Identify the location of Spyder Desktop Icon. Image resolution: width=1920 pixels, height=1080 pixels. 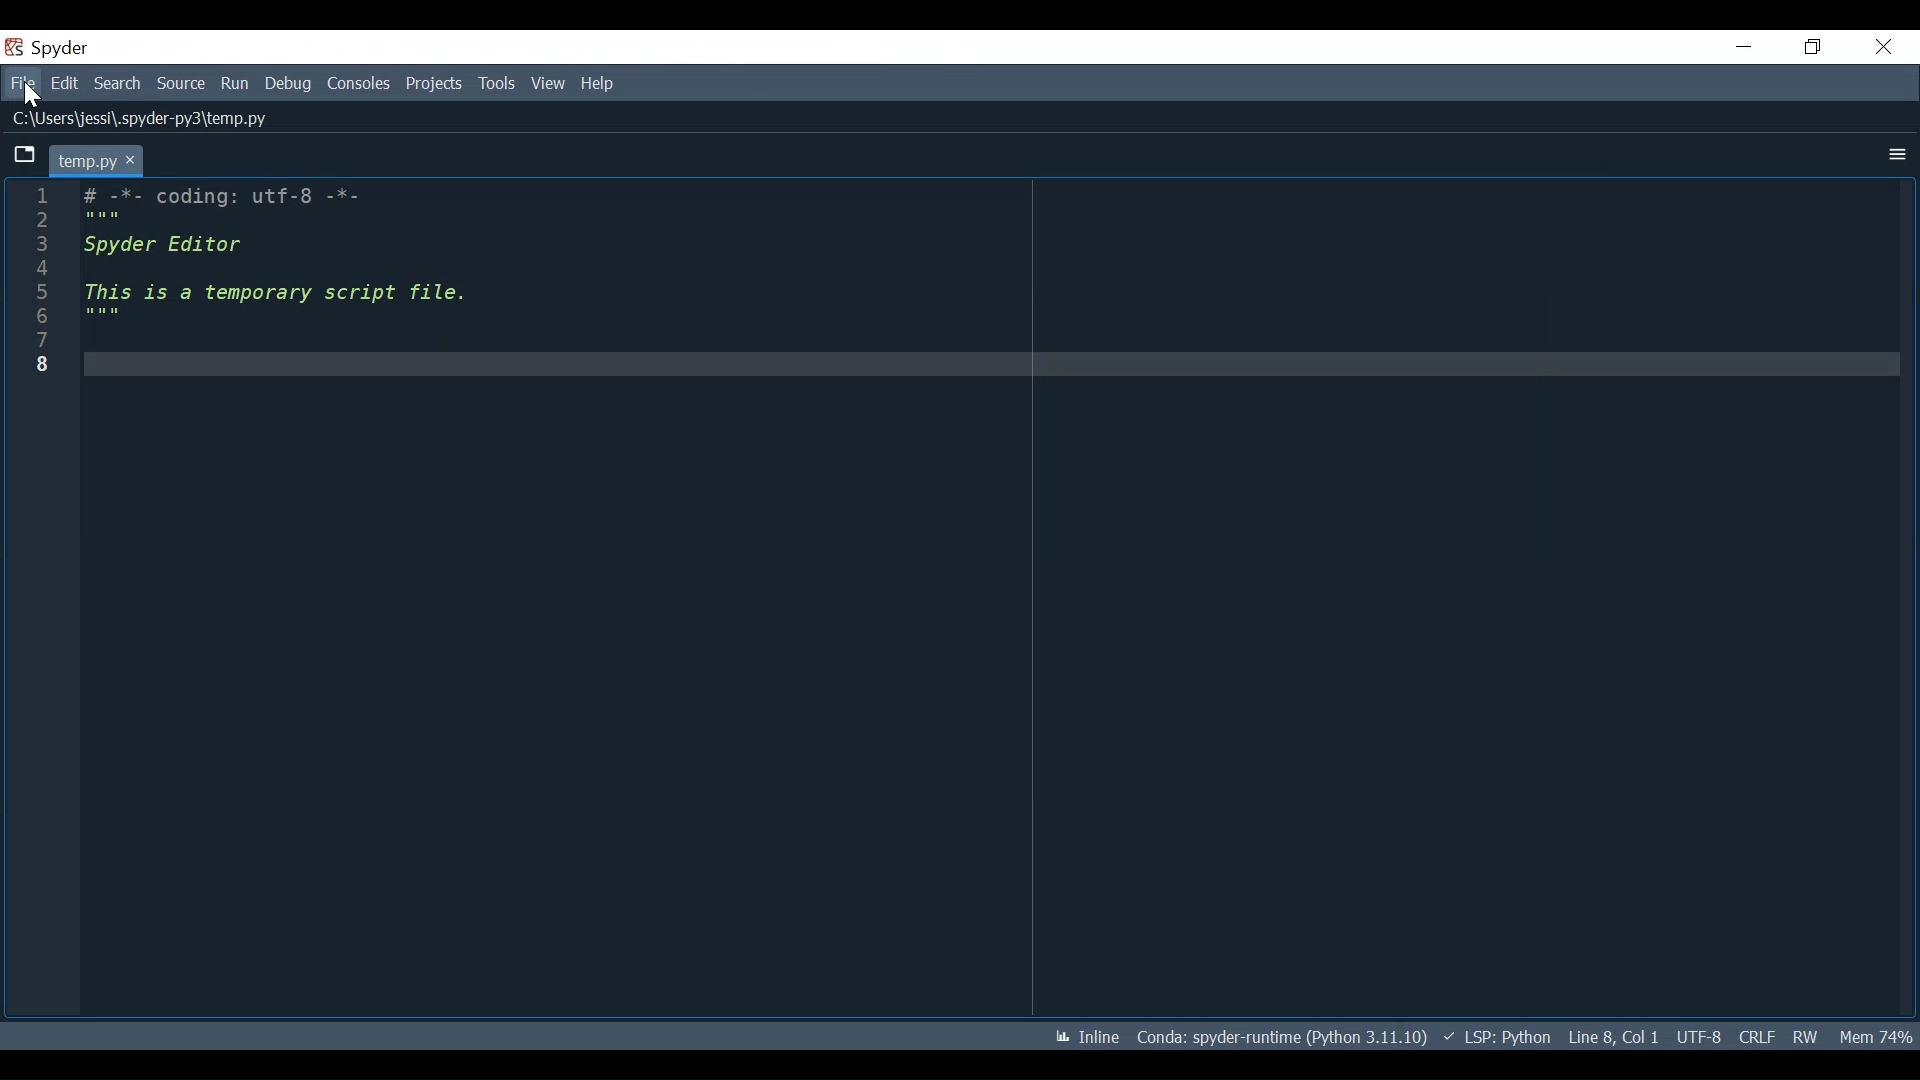
(15, 47).